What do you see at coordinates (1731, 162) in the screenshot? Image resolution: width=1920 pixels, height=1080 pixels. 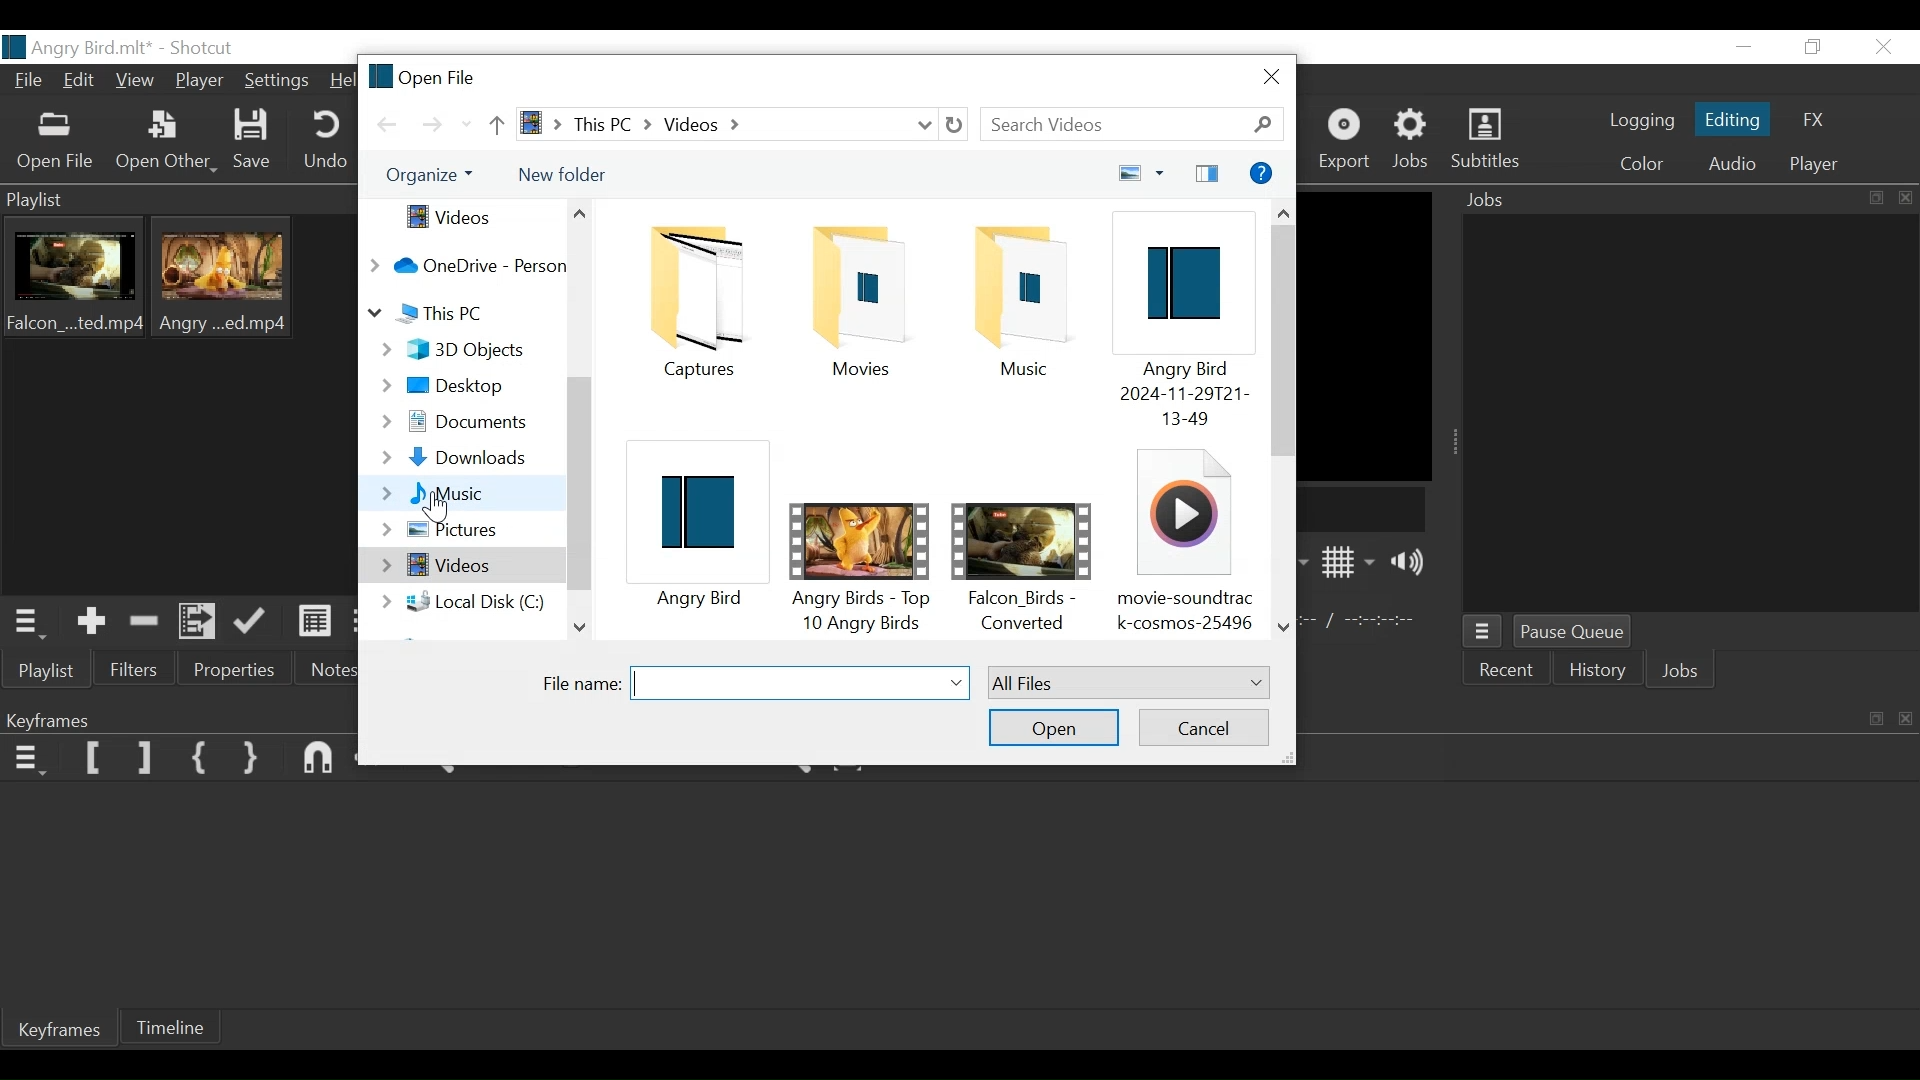 I see `Audio` at bounding box center [1731, 162].